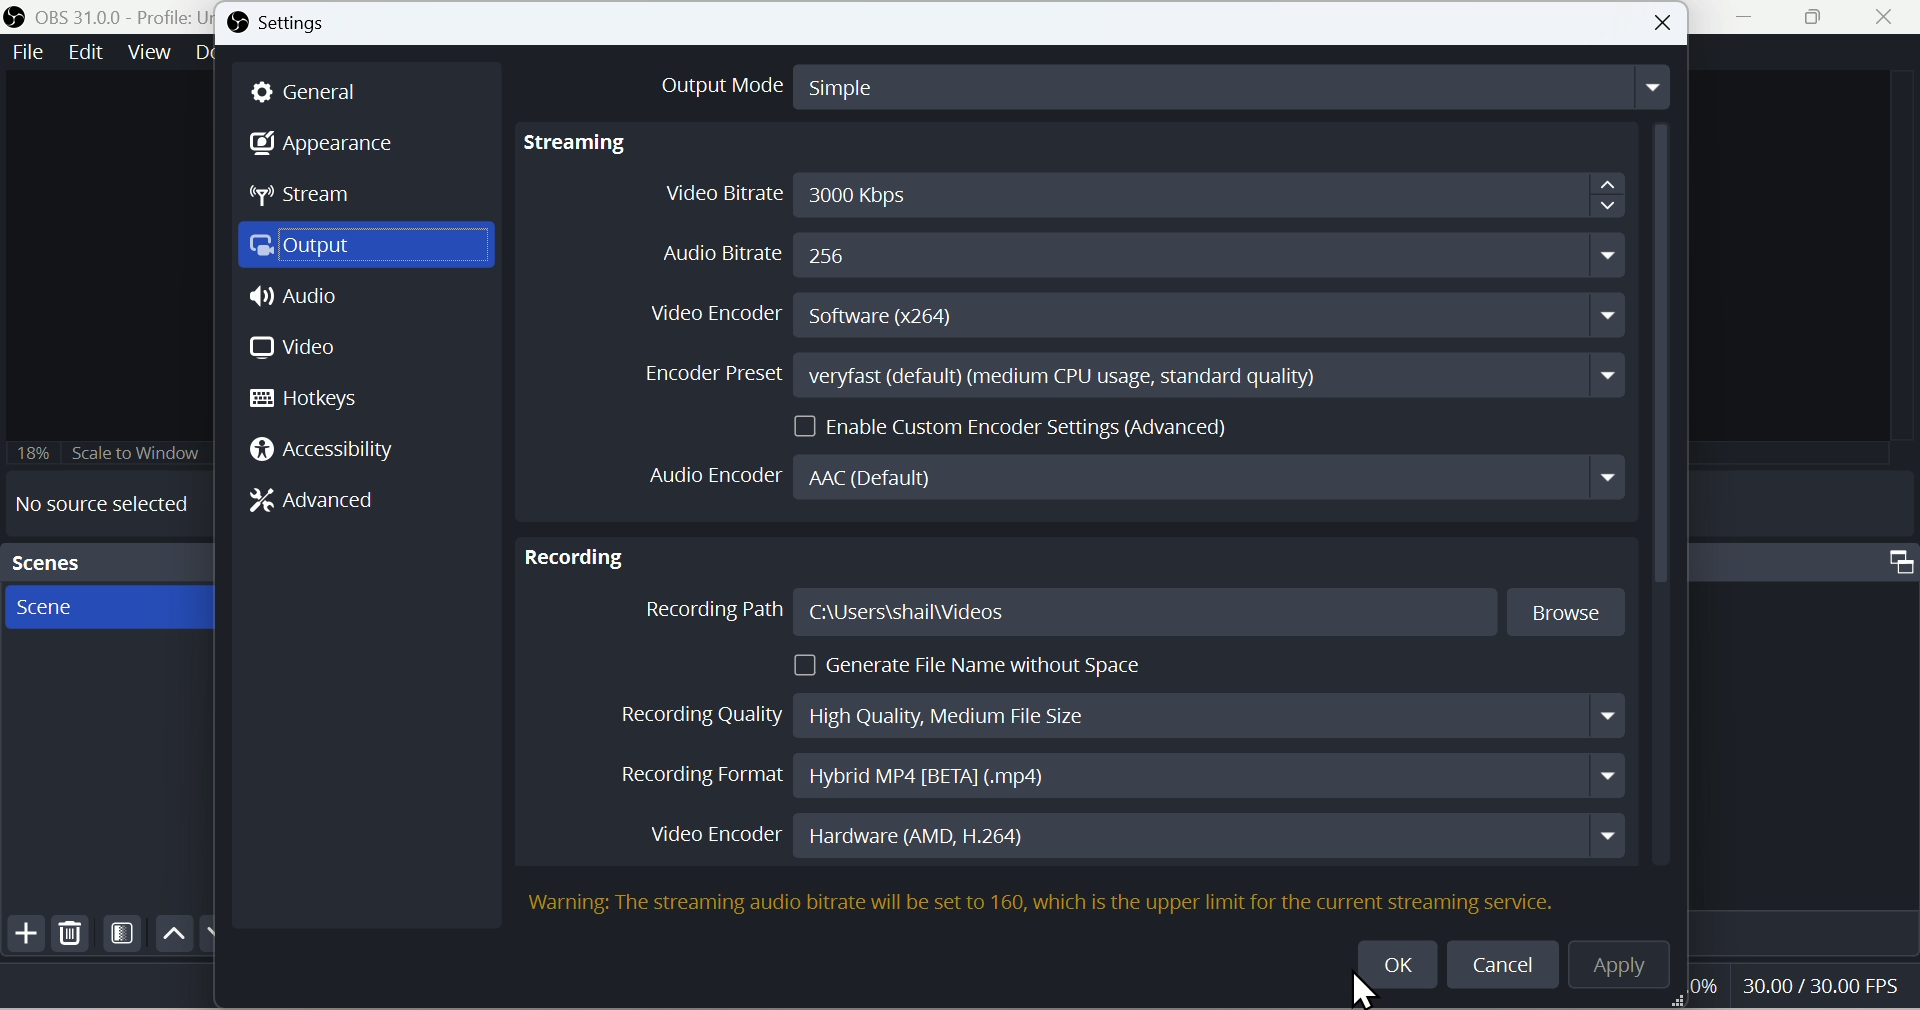  Describe the element at coordinates (1143, 84) in the screenshot. I see `Output Mode` at that location.